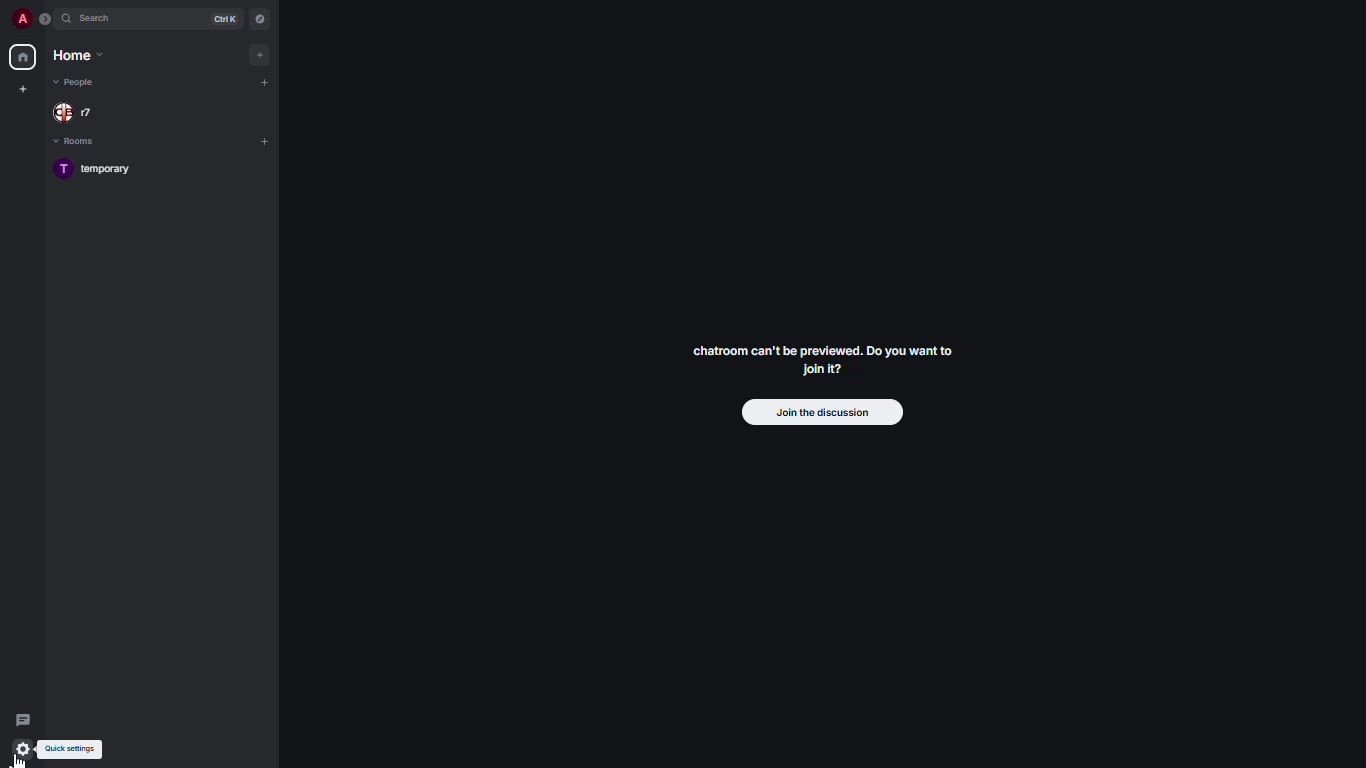  Describe the element at coordinates (269, 81) in the screenshot. I see `add` at that location.